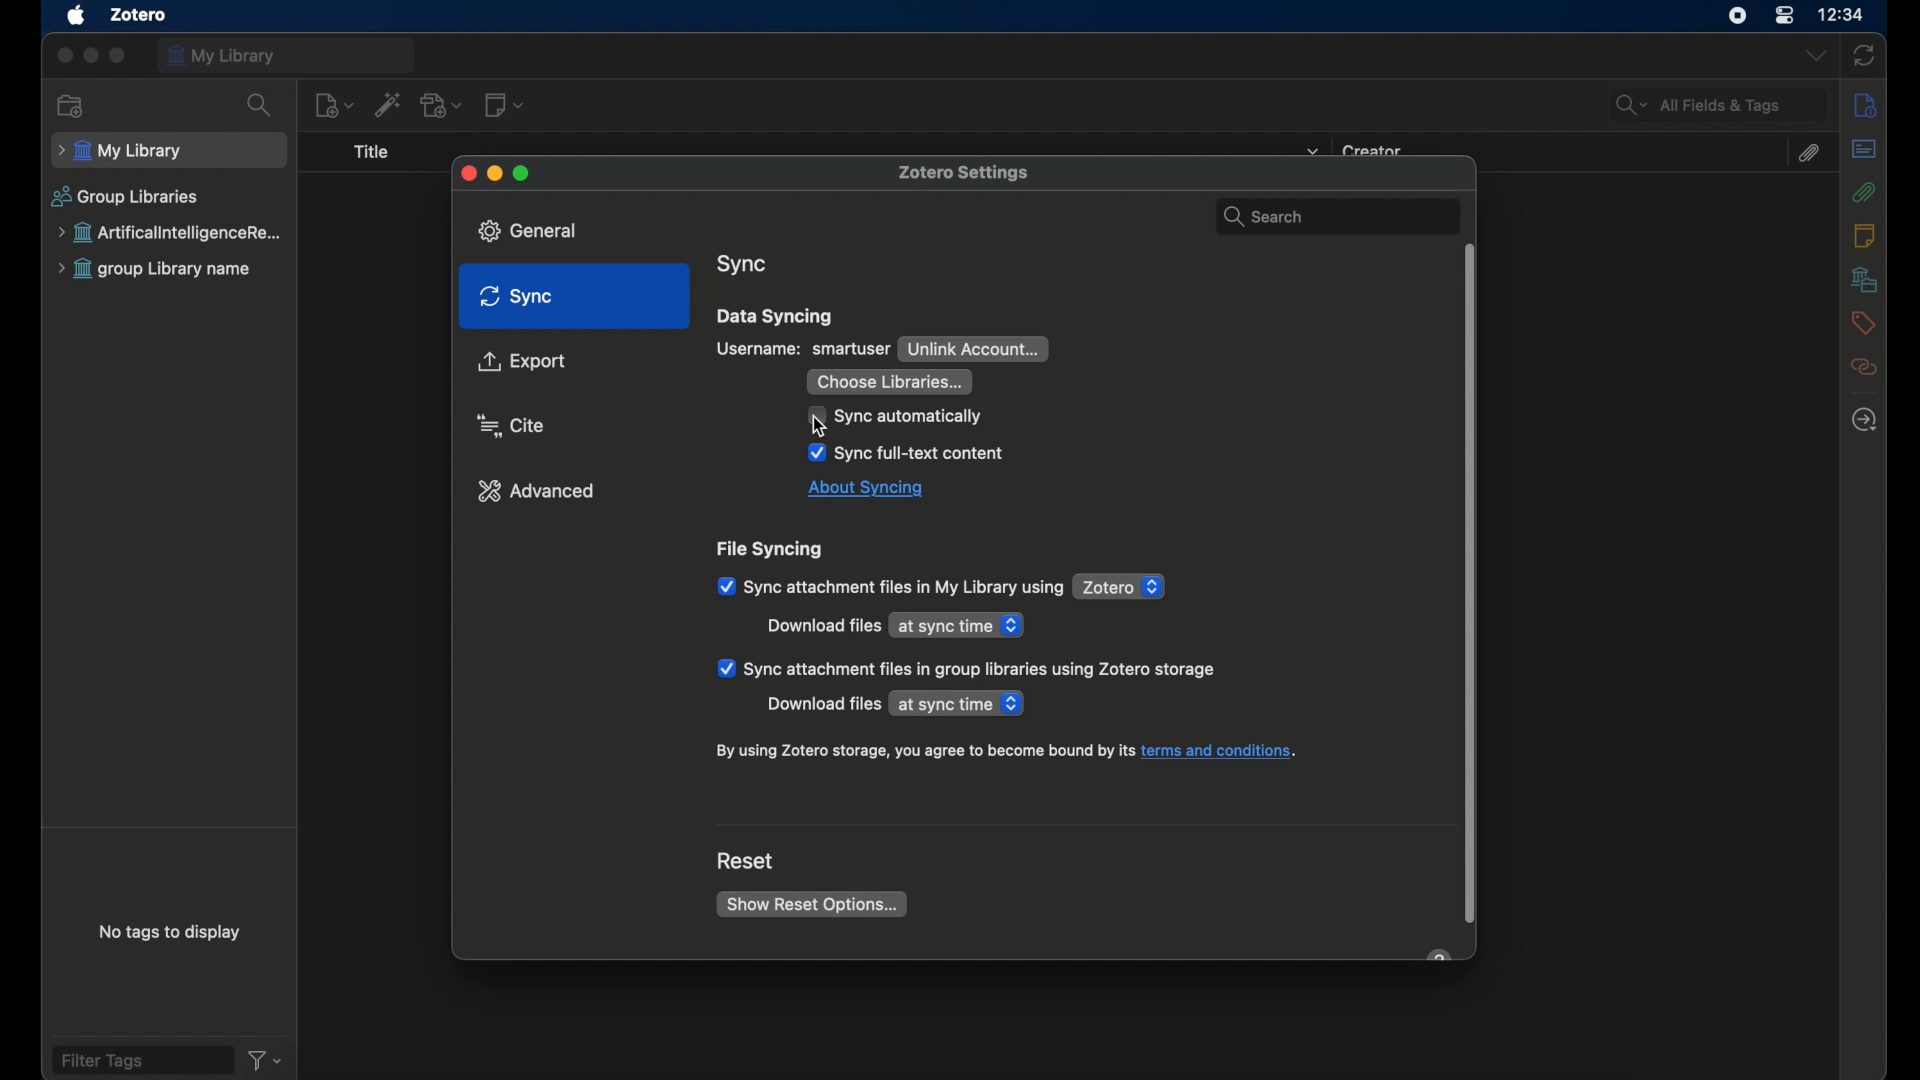 The image size is (1920, 1080). Describe the element at coordinates (1863, 368) in the screenshot. I see `related` at that location.